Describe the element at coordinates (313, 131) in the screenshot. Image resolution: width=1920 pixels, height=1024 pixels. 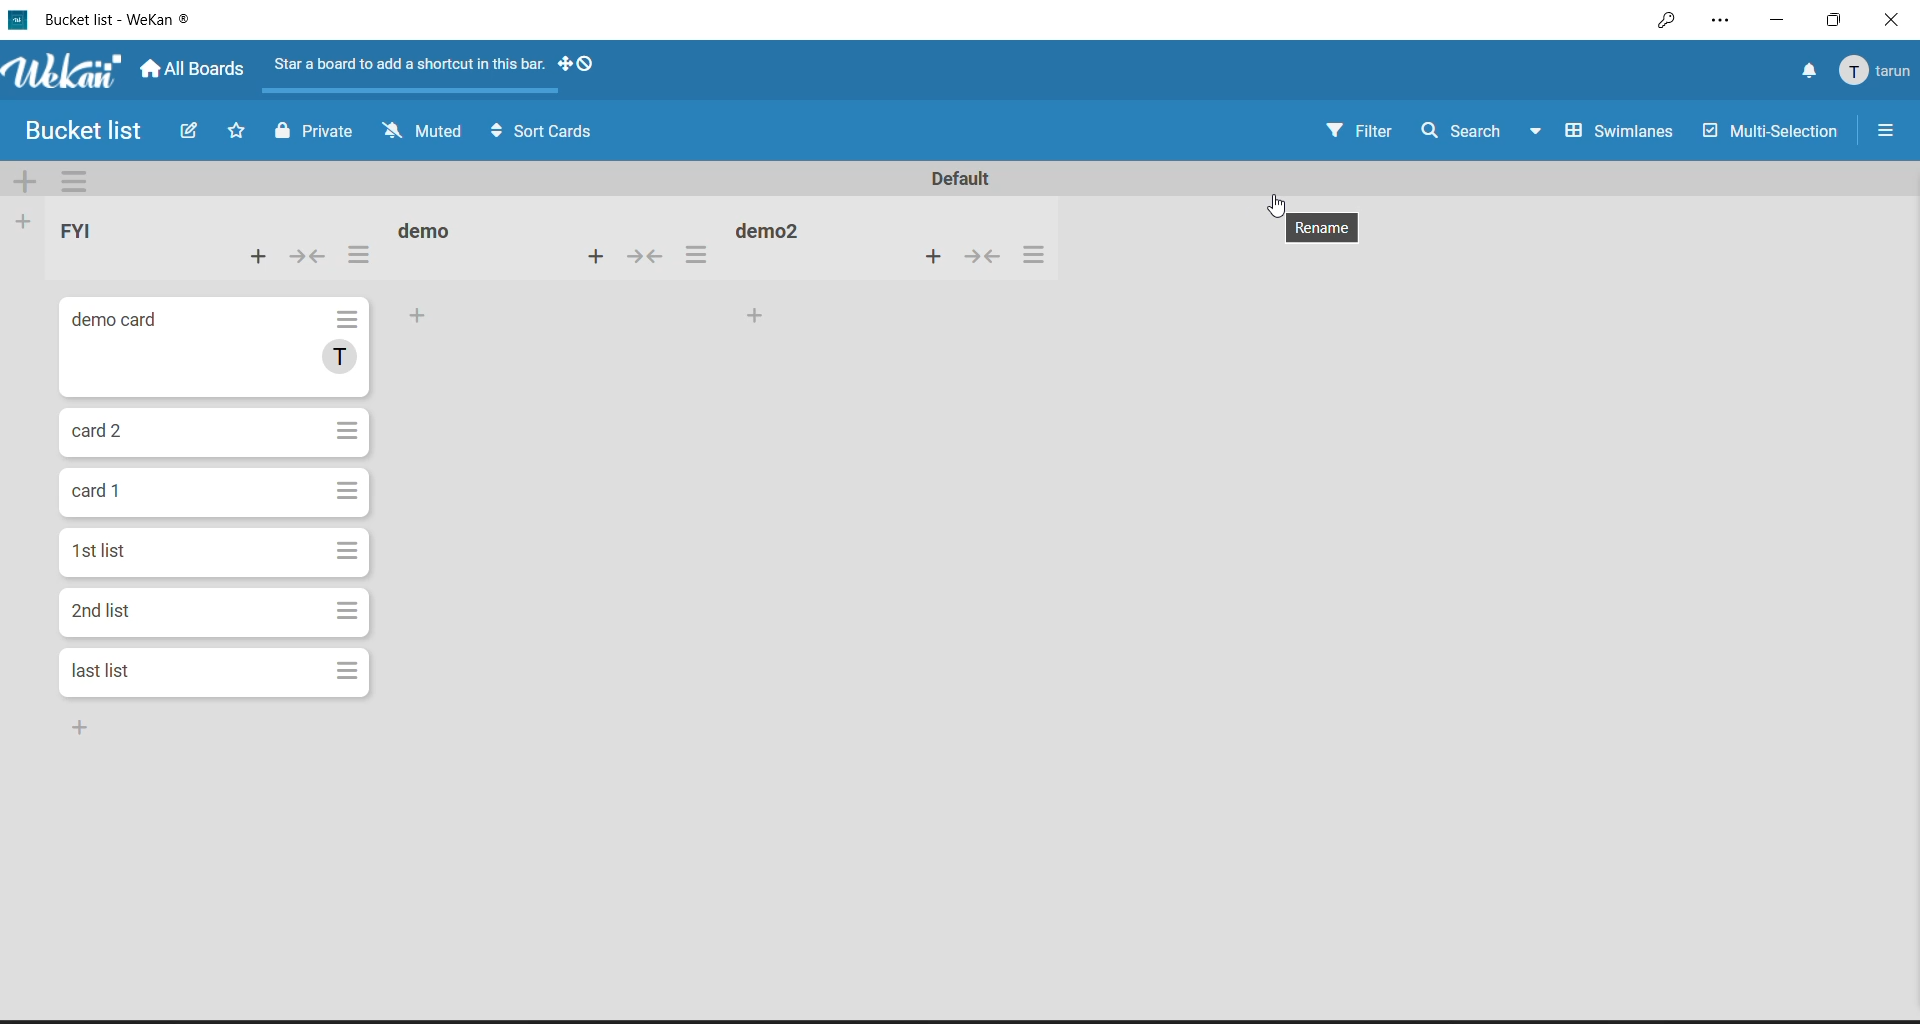
I see `private` at that location.